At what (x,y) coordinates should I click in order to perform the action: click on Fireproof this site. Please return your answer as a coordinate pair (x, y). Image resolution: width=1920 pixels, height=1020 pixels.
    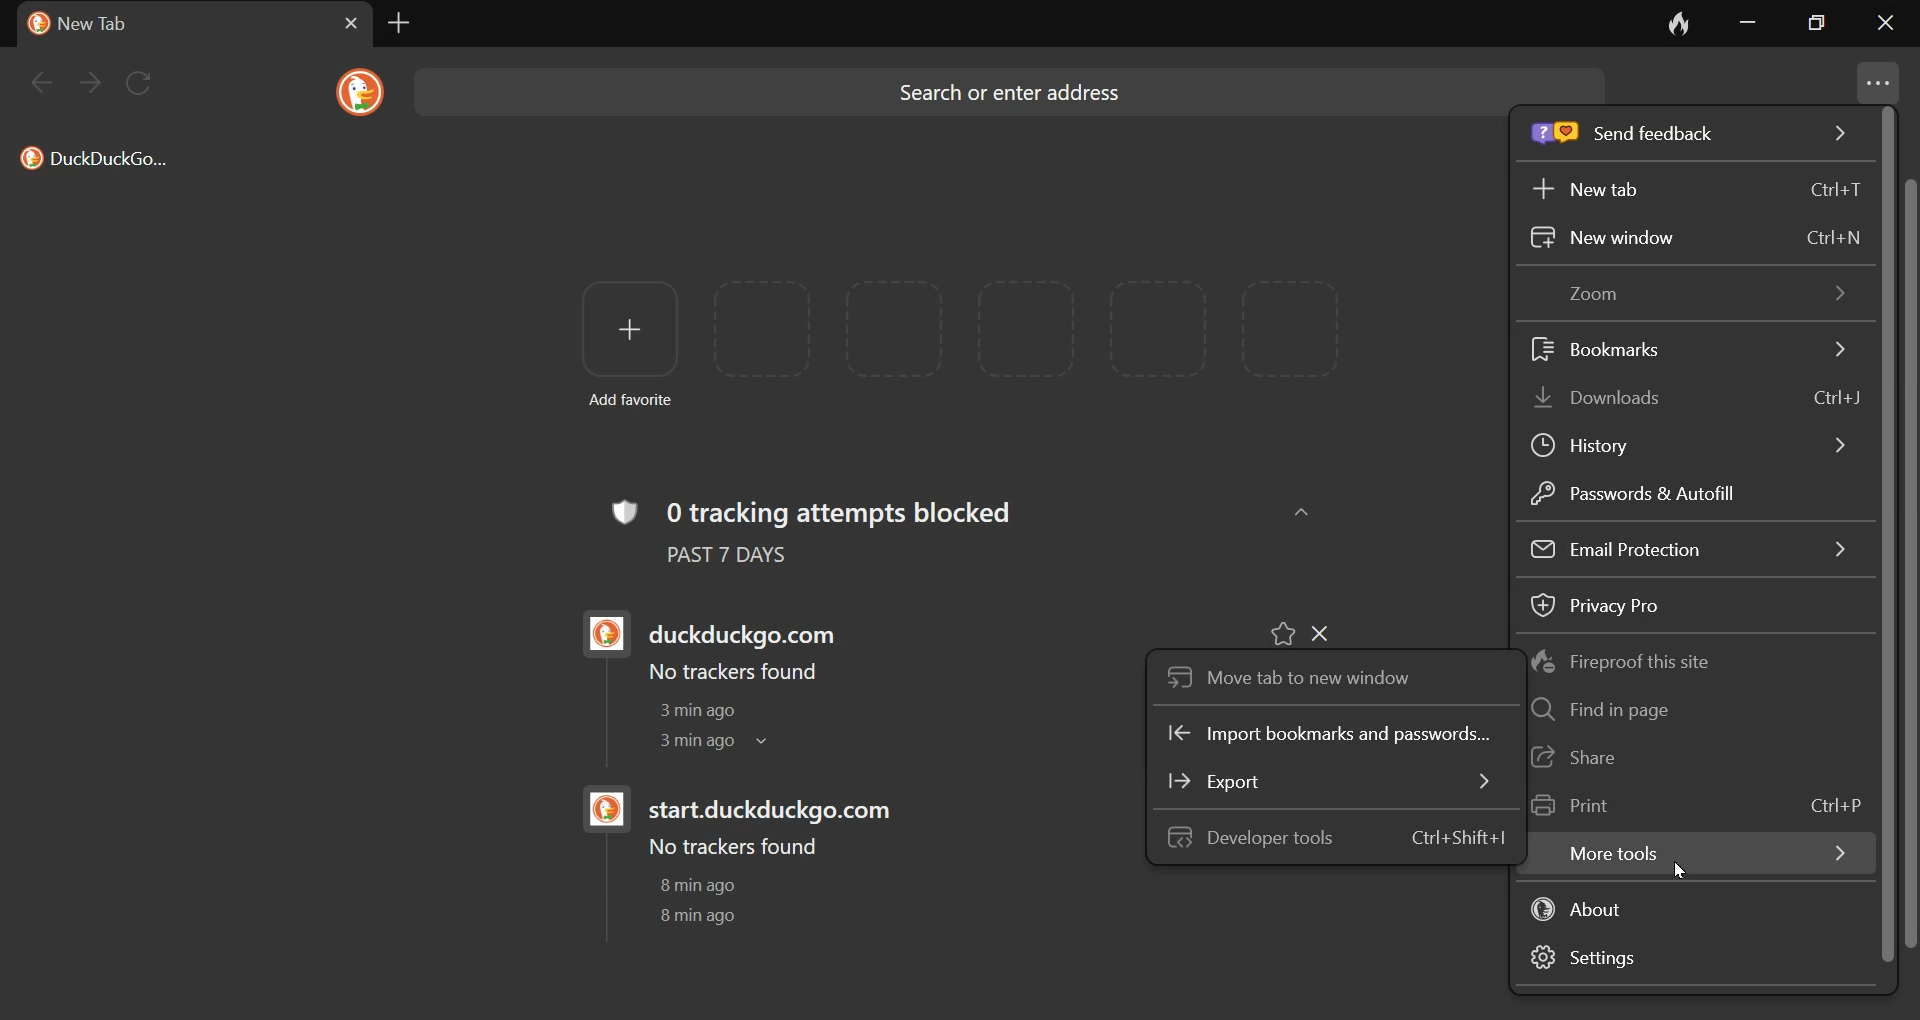
    Looking at the image, I should click on (1621, 665).